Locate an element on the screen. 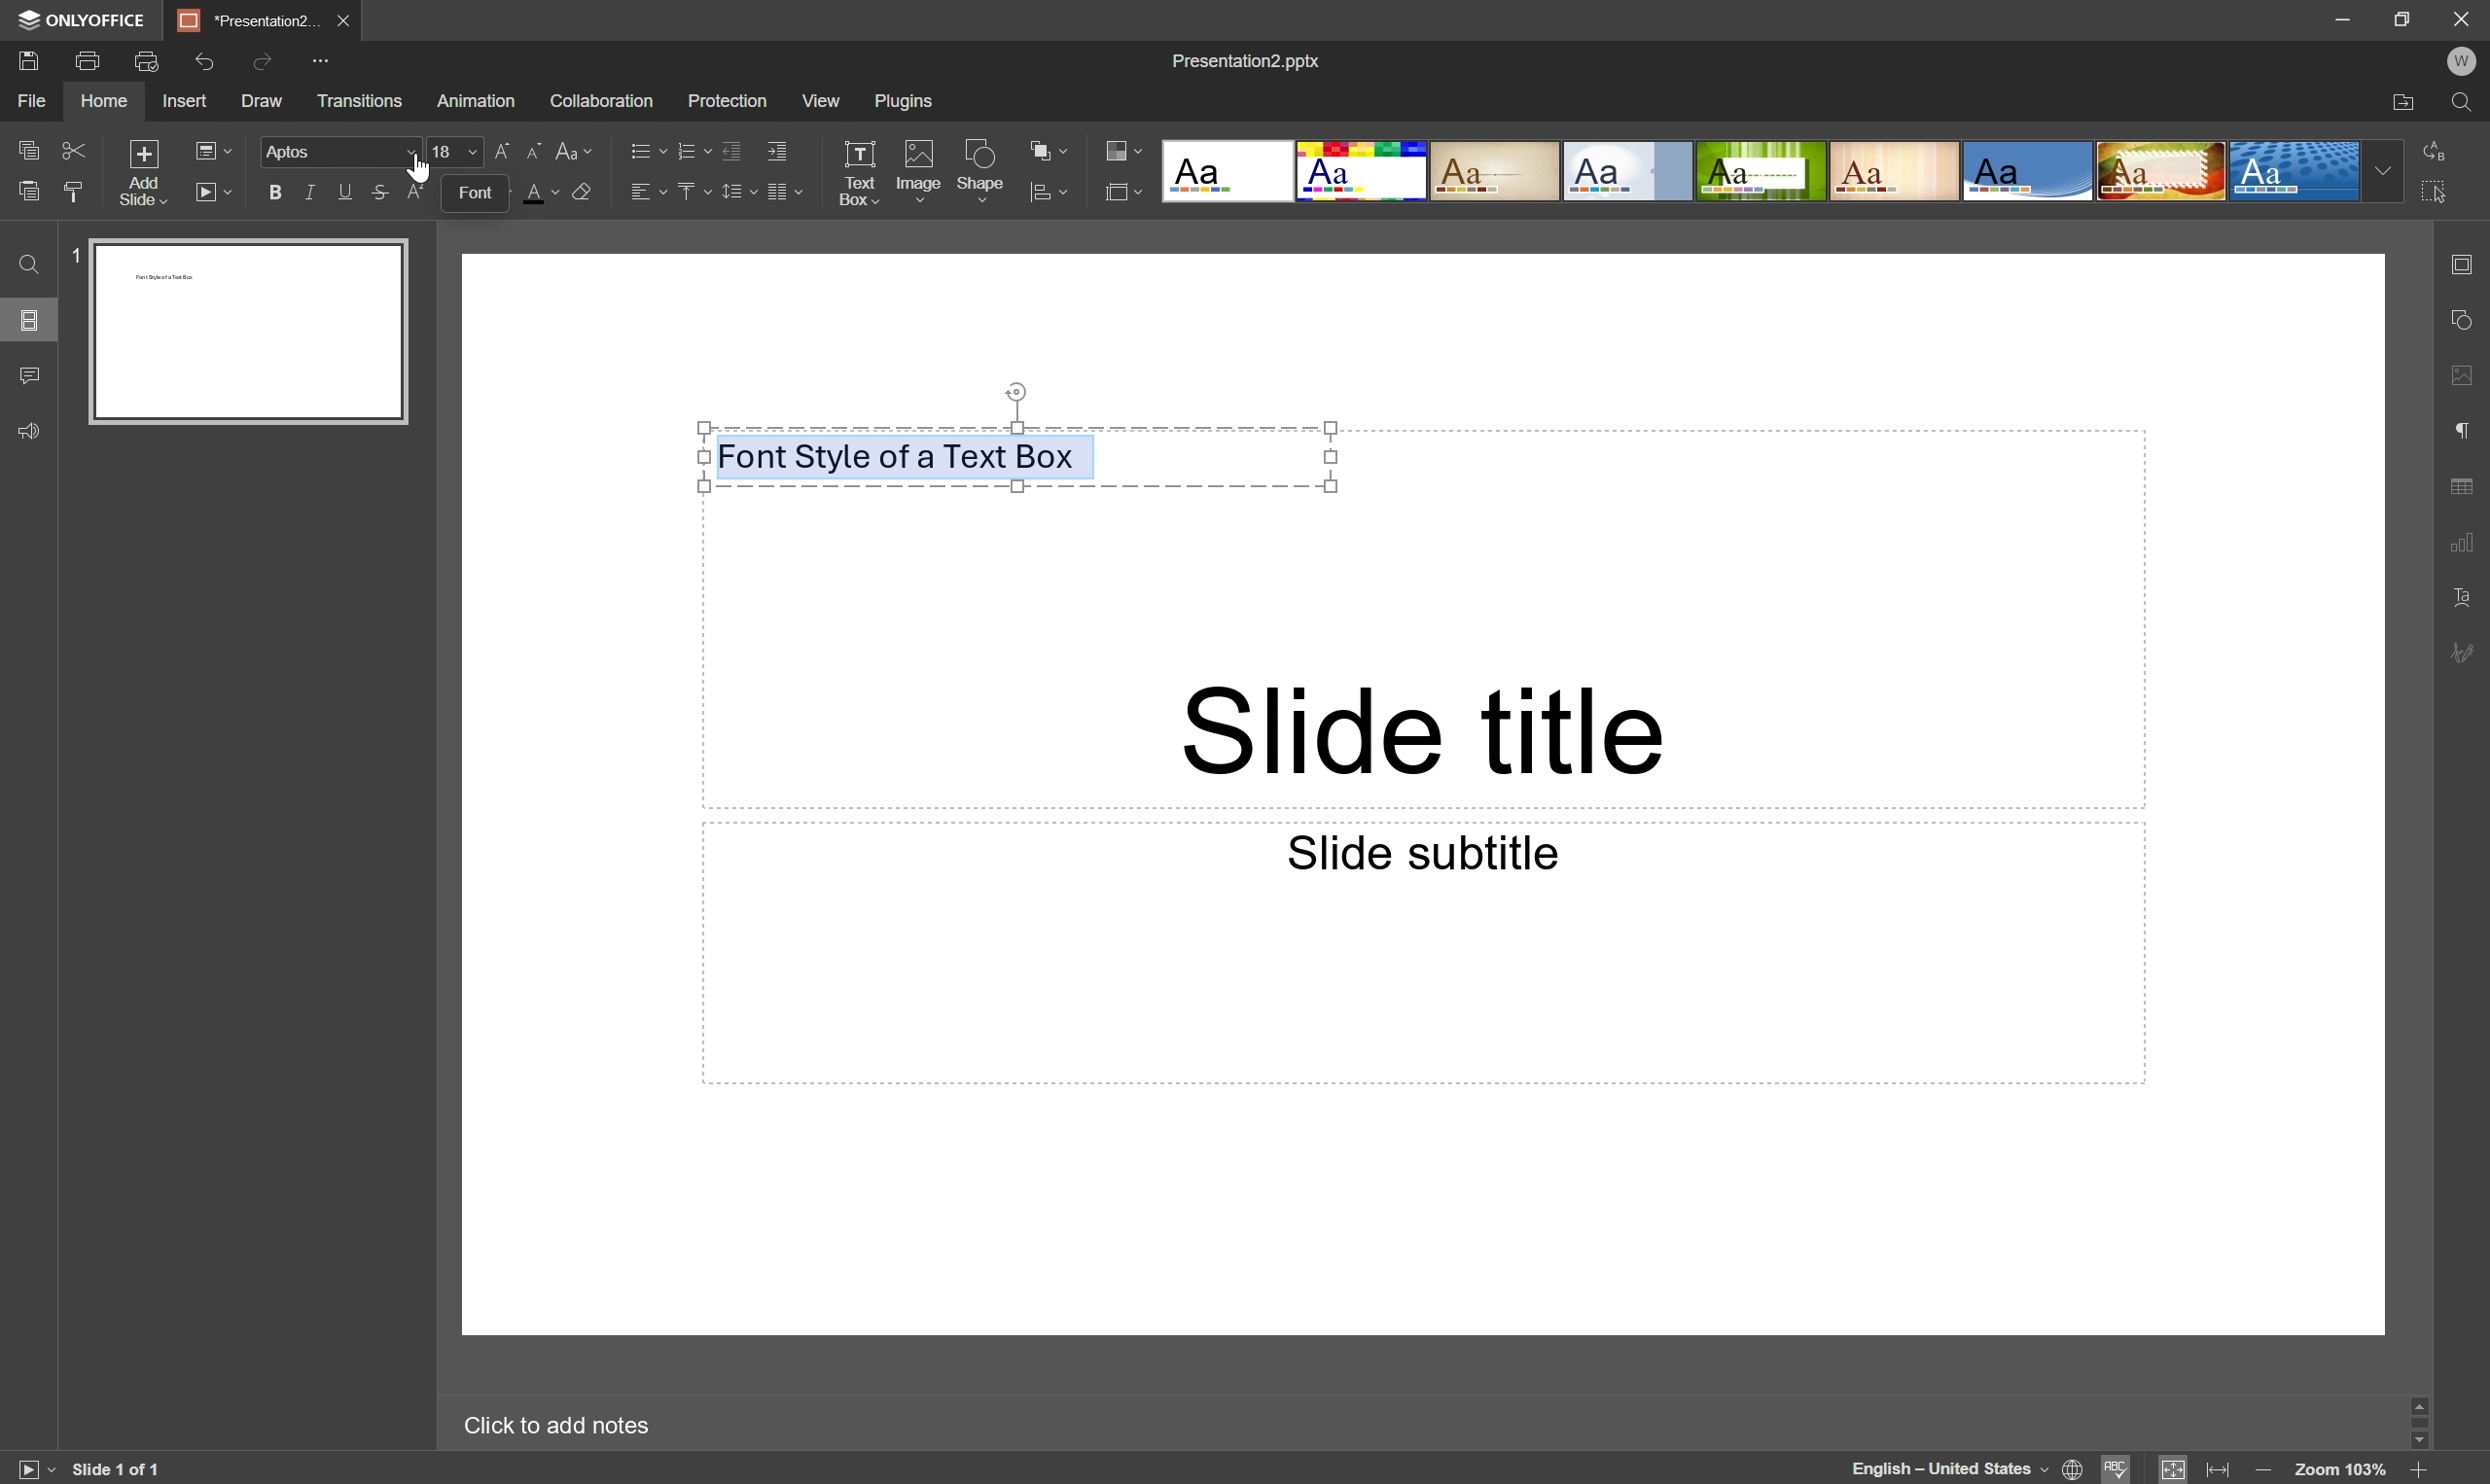 This screenshot has width=2490, height=1484. Arrange shape is located at coordinates (1048, 146).